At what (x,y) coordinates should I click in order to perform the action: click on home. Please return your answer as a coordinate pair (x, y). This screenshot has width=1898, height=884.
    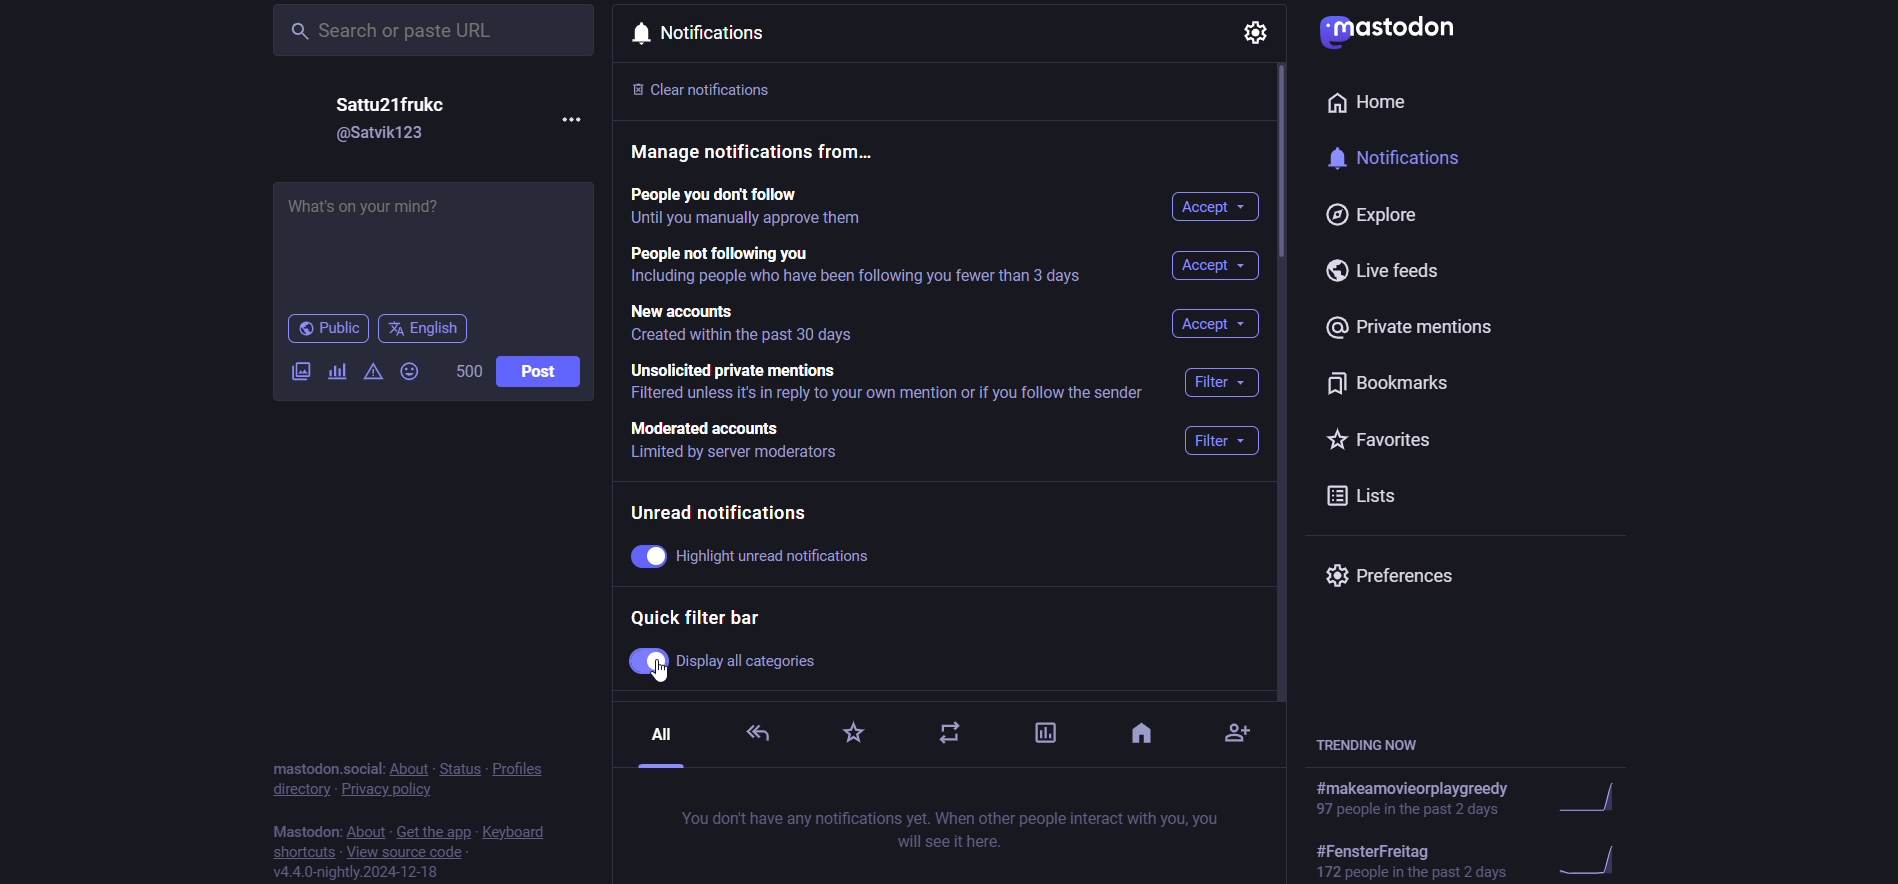
    Looking at the image, I should click on (1143, 737).